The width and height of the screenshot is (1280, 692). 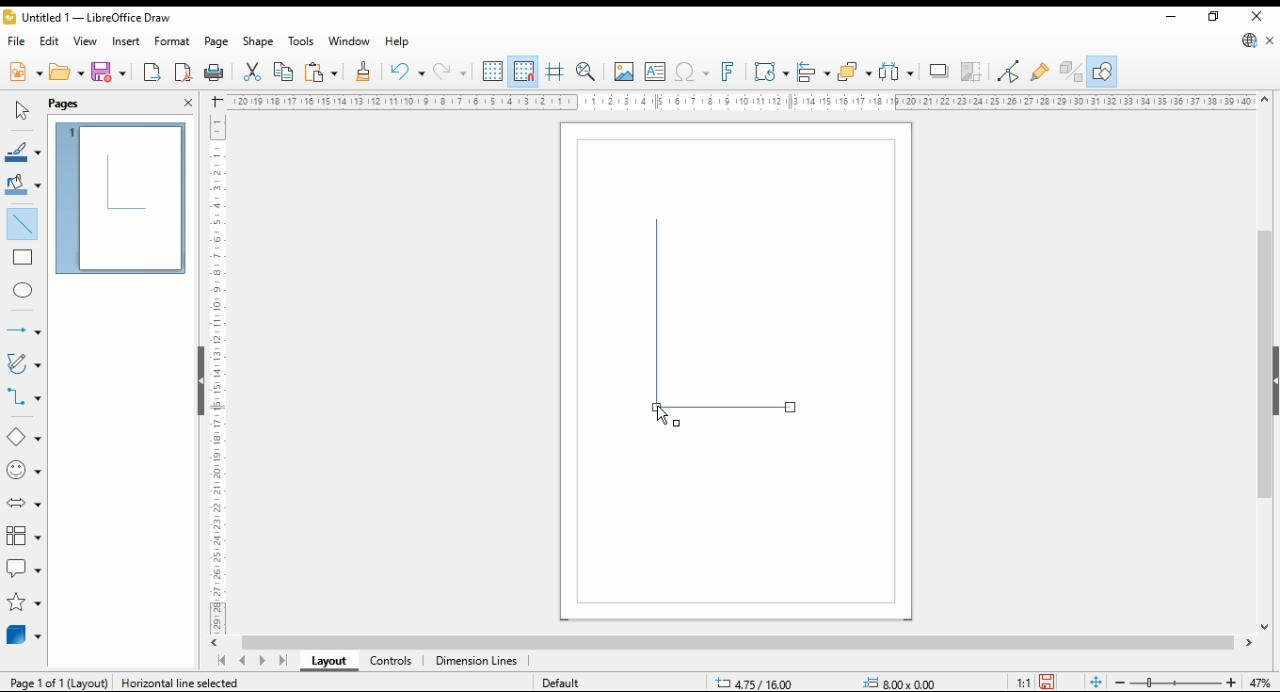 What do you see at coordinates (1036, 680) in the screenshot?
I see `1:1 ratio` at bounding box center [1036, 680].